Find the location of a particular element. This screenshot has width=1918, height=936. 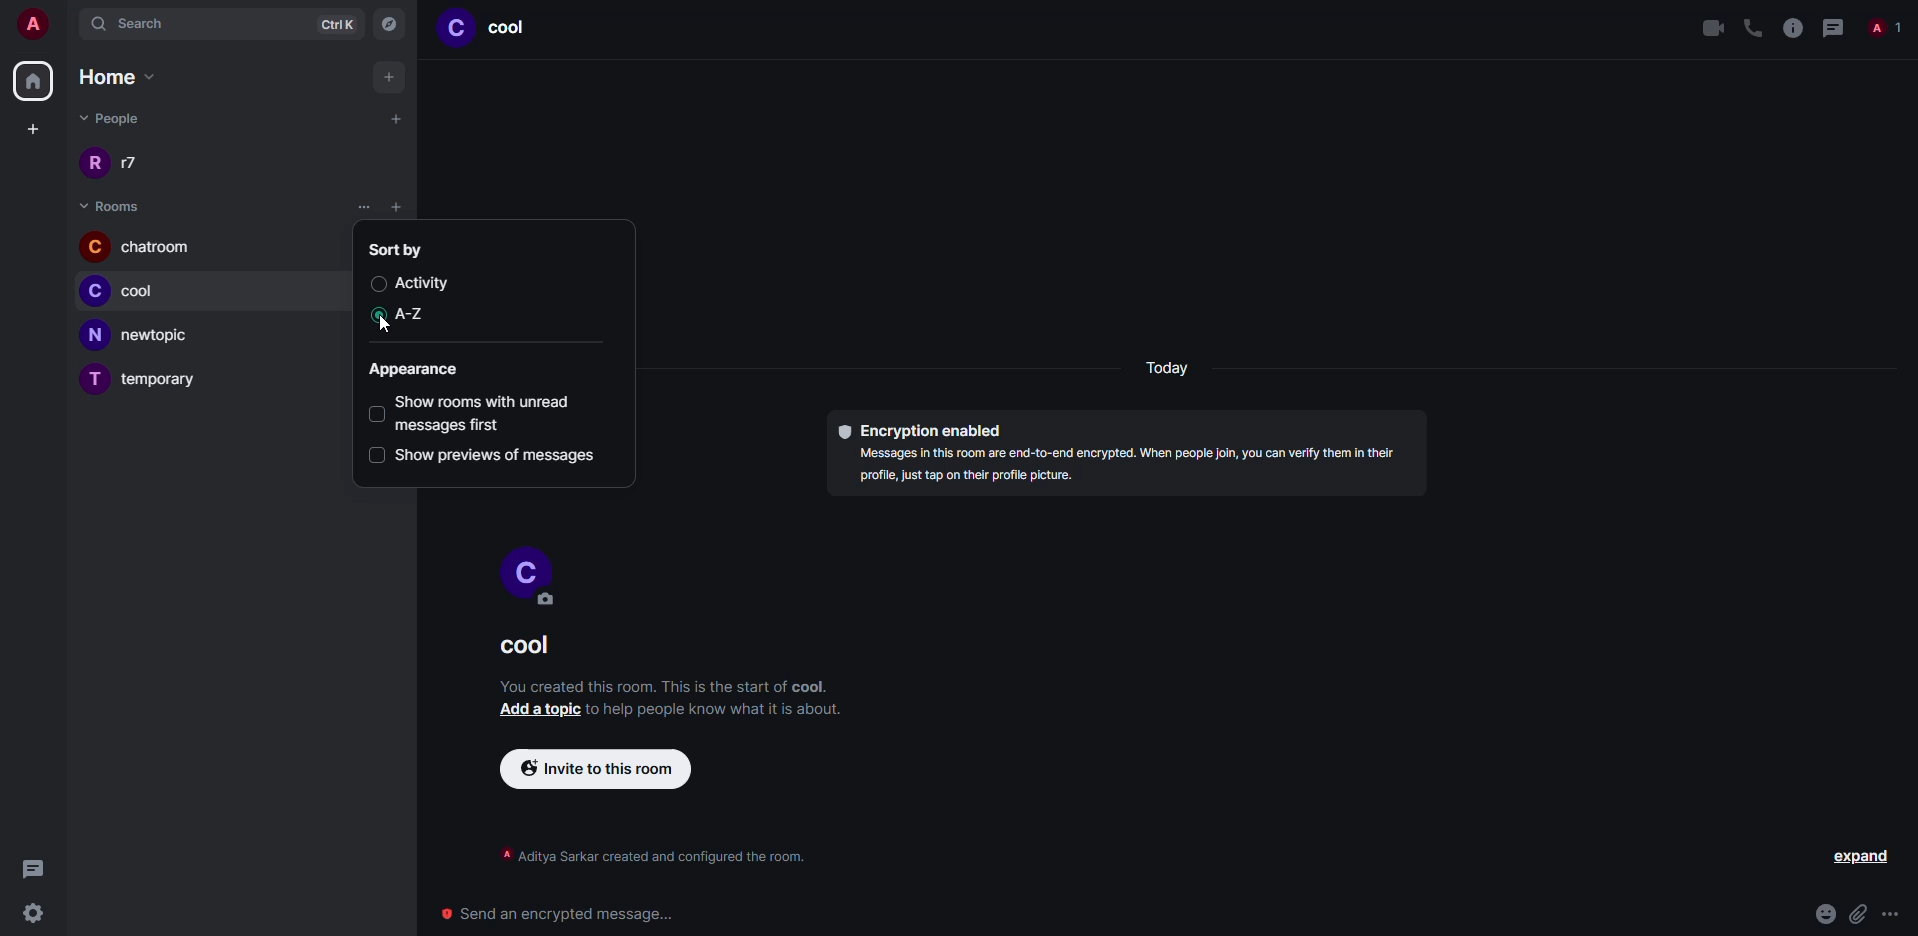

expand is located at coordinates (1866, 854).